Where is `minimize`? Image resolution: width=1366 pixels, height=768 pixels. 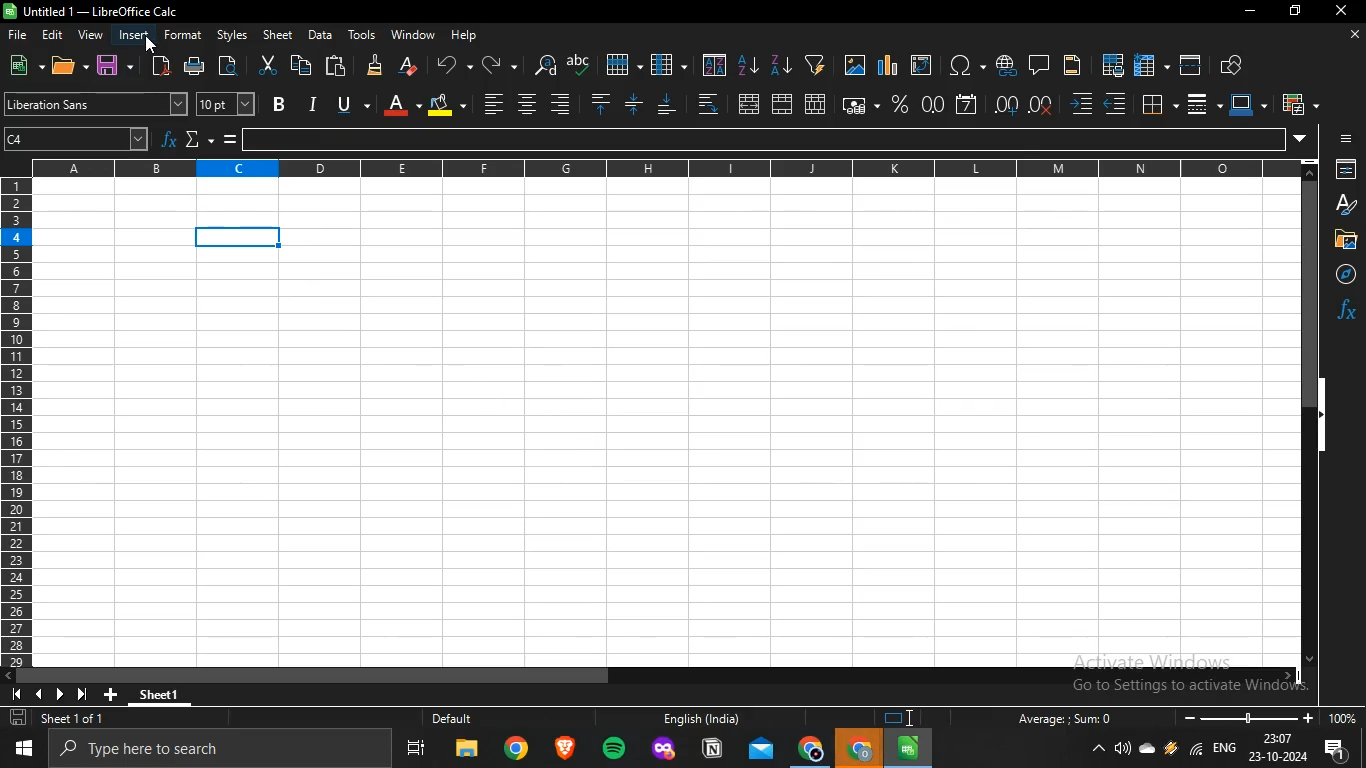 minimize is located at coordinates (1247, 11).